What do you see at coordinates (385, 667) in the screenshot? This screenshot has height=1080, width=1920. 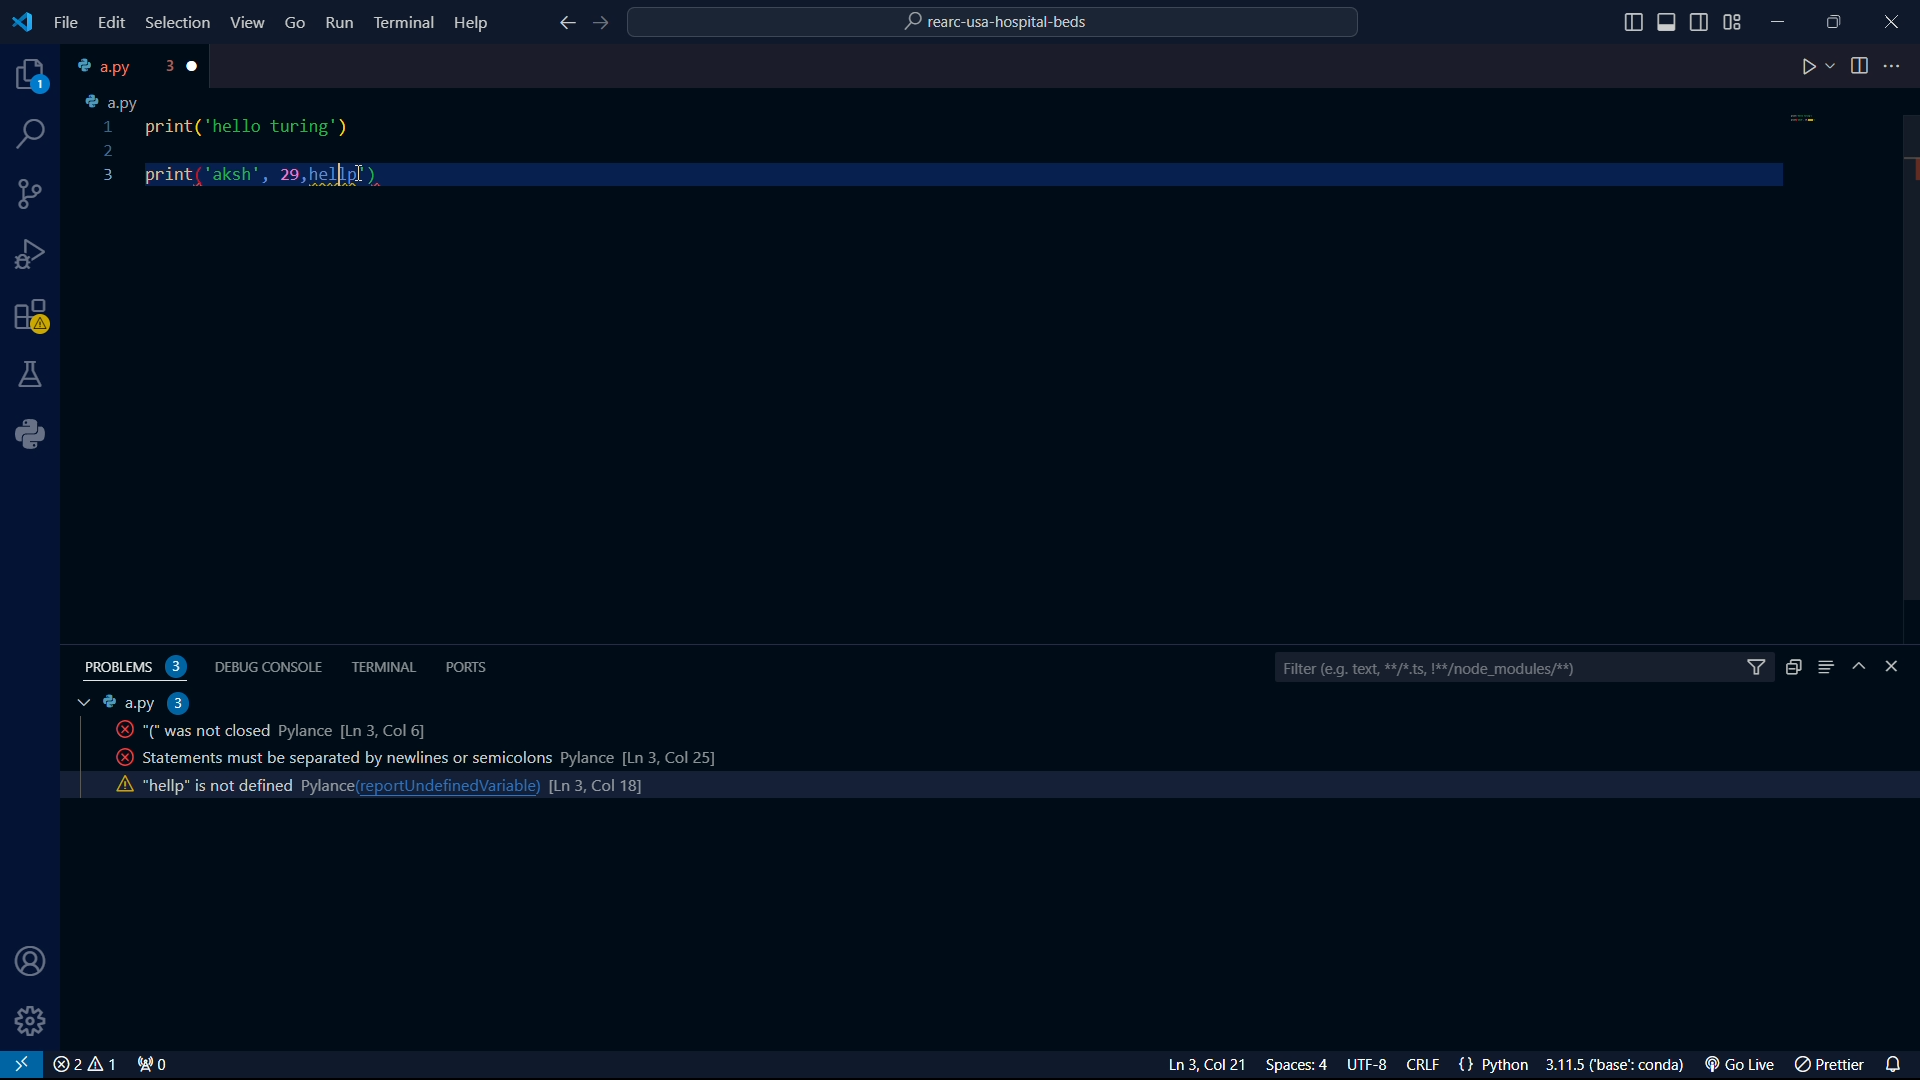 I see `terminal` at bounding box center [385, 667].